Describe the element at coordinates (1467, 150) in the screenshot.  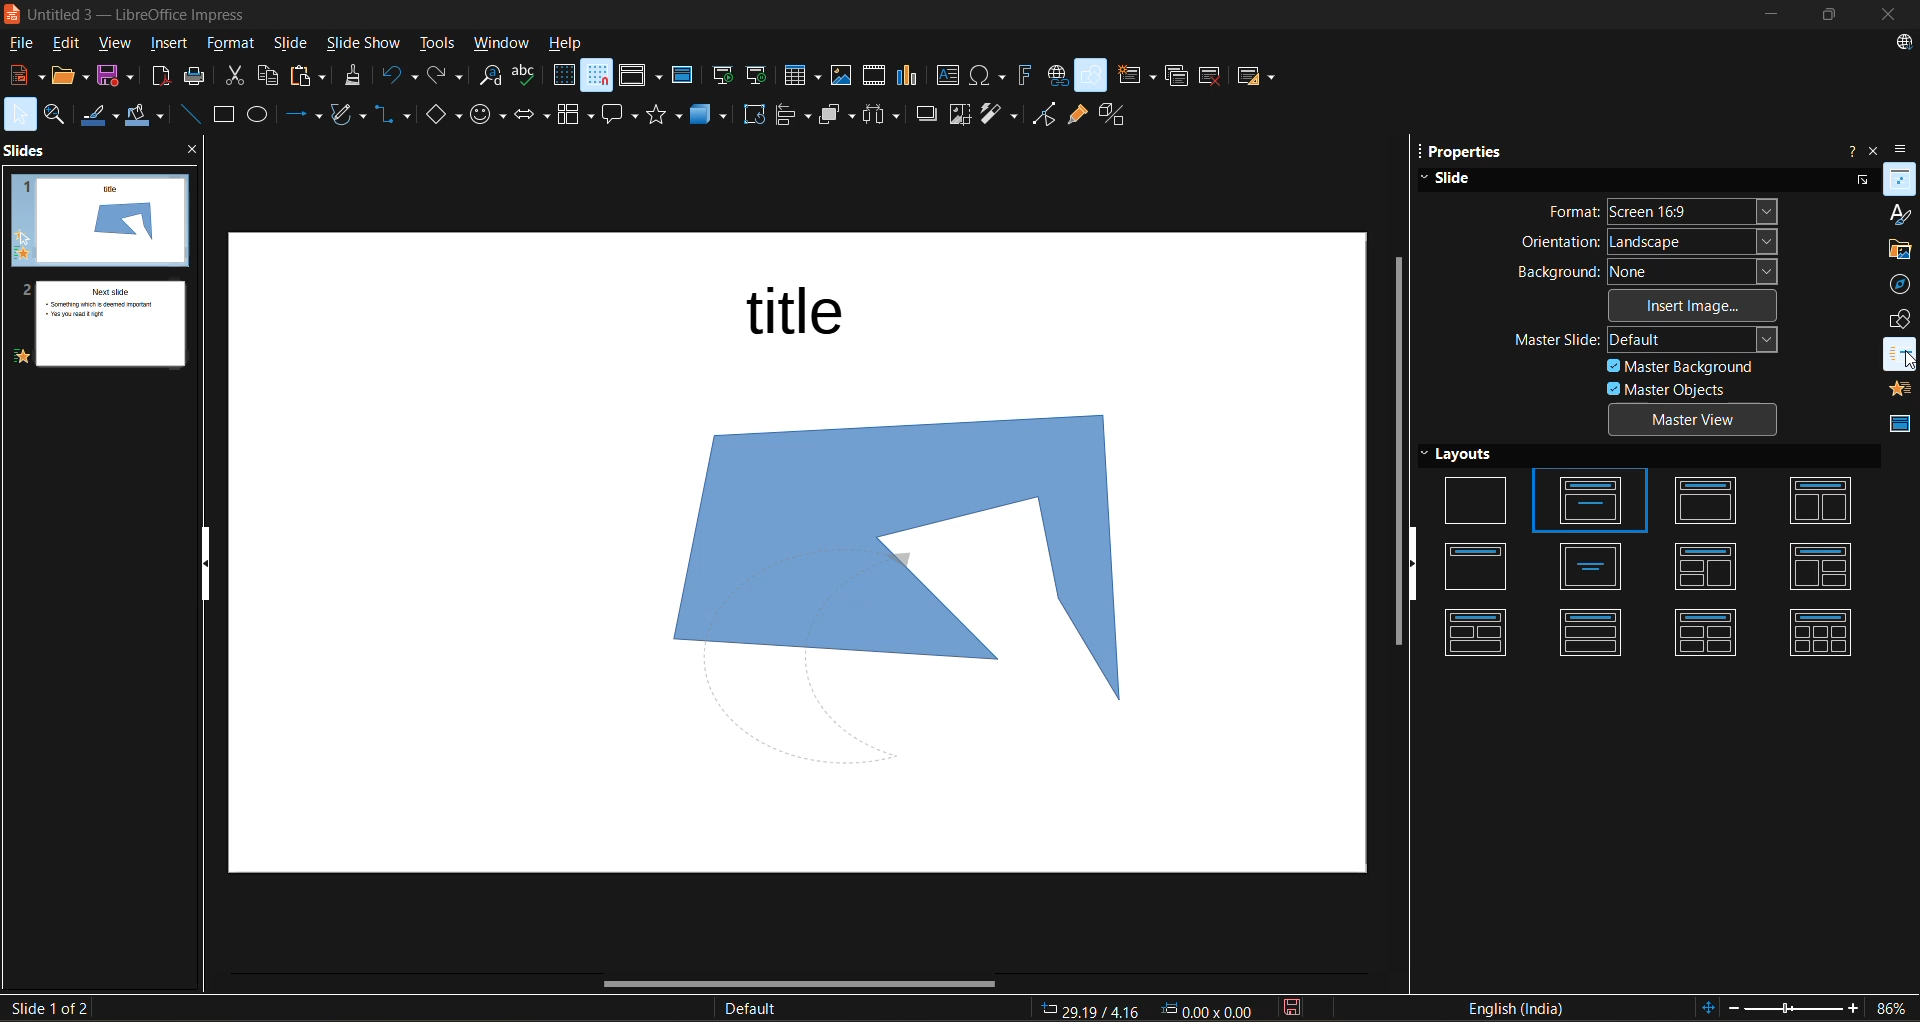
I see `properties` at that location.